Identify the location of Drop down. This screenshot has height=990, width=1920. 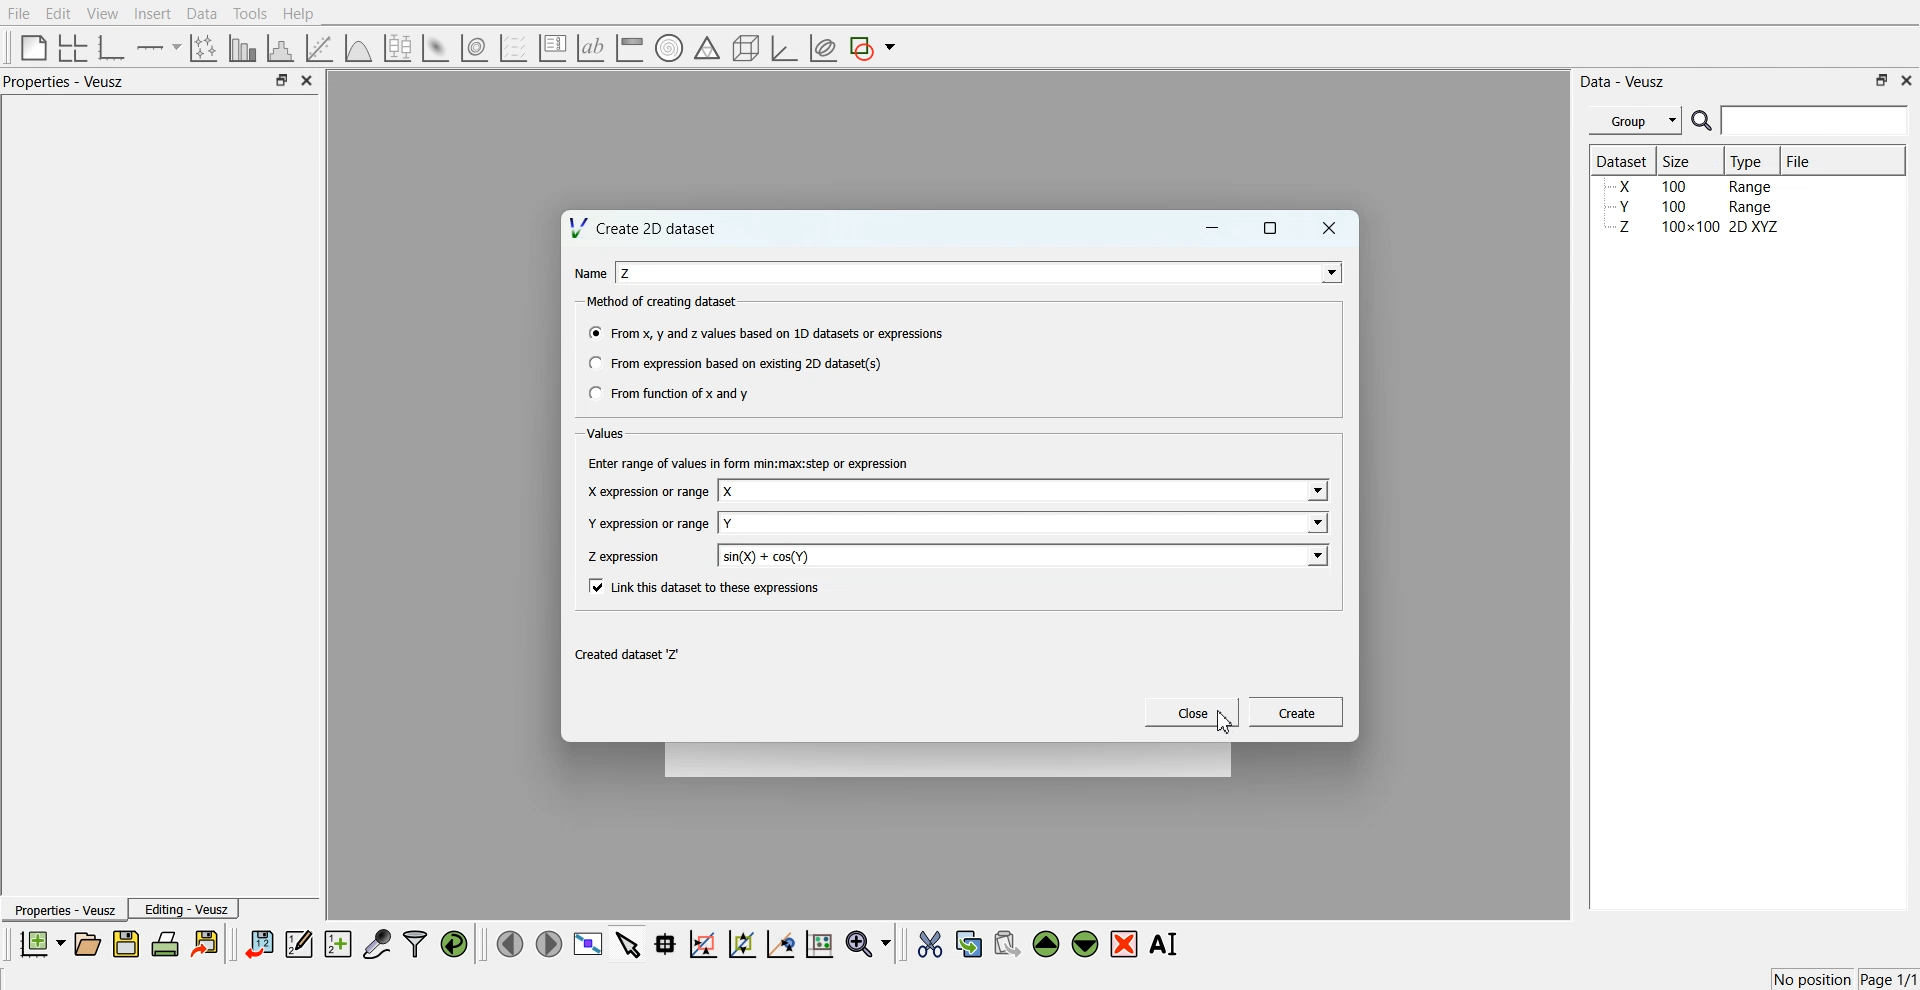
(1315, 522).